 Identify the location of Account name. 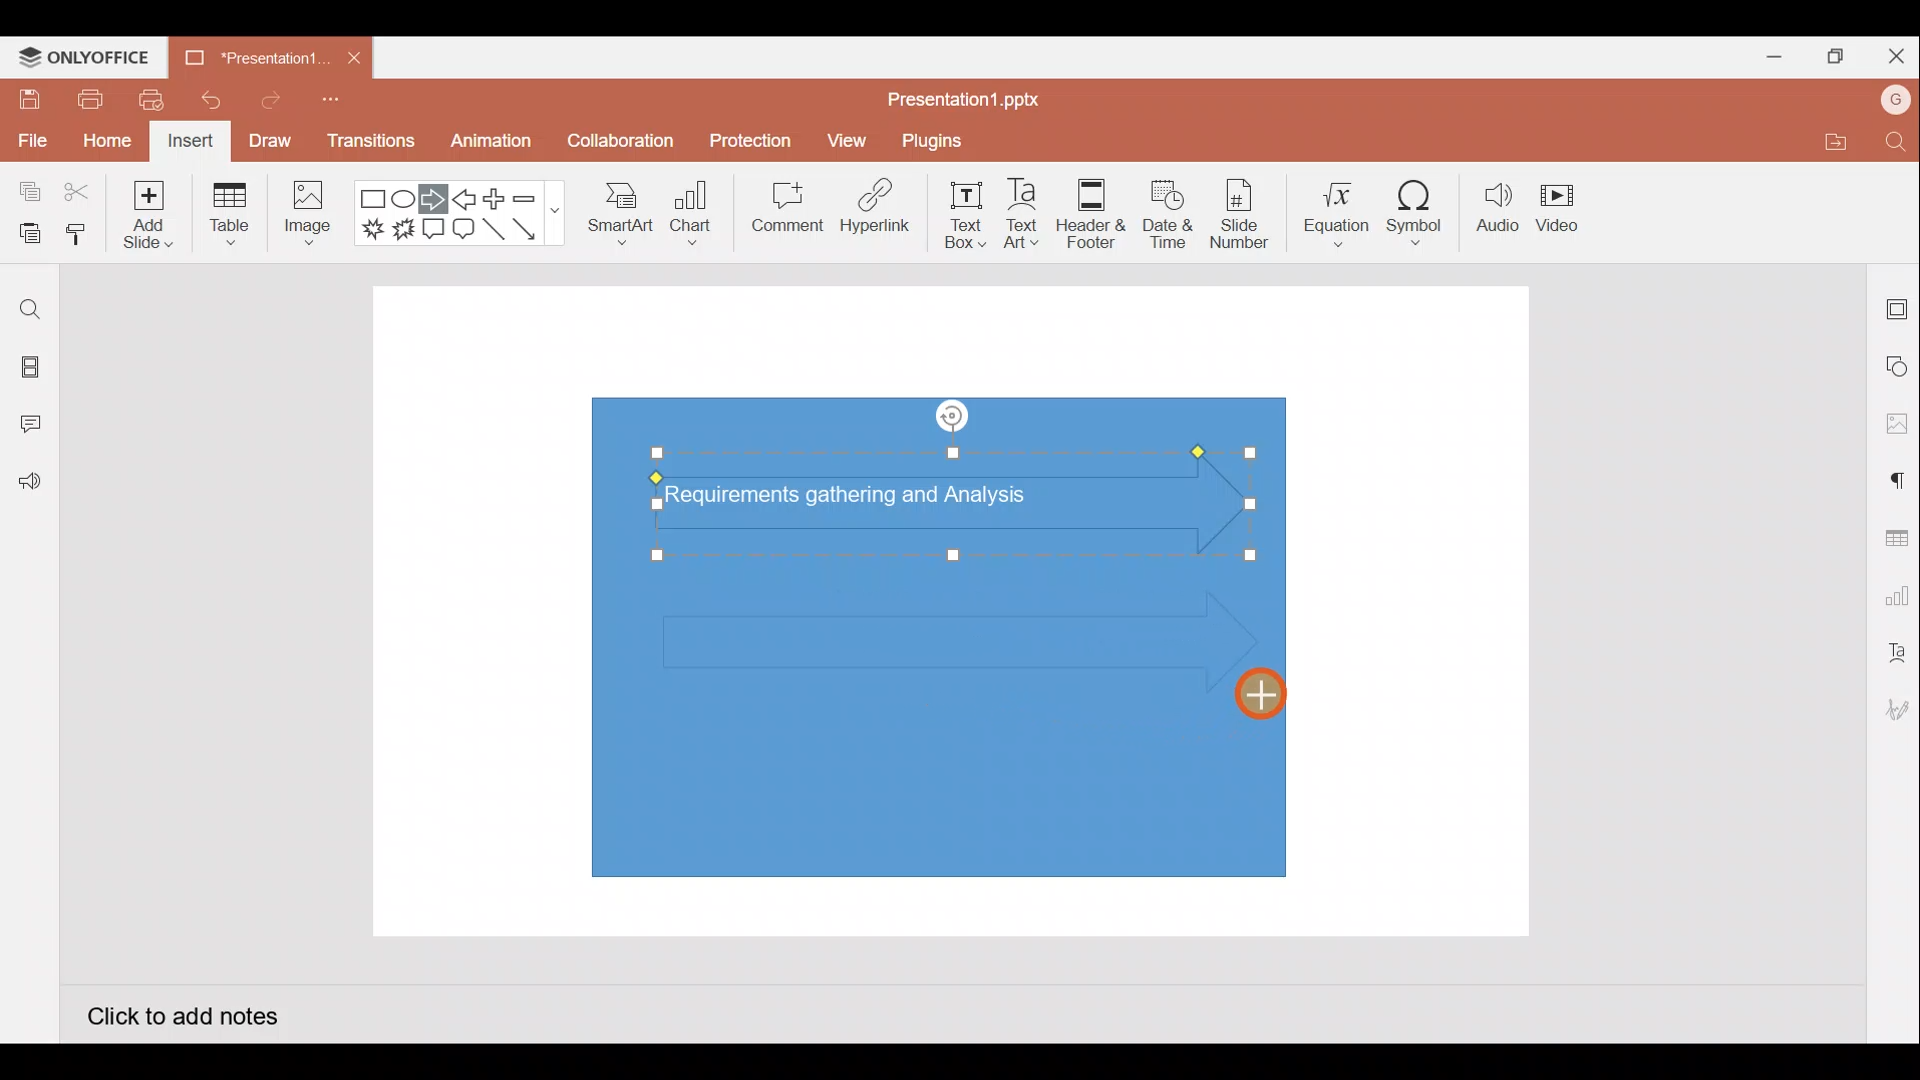
(1896, 100).